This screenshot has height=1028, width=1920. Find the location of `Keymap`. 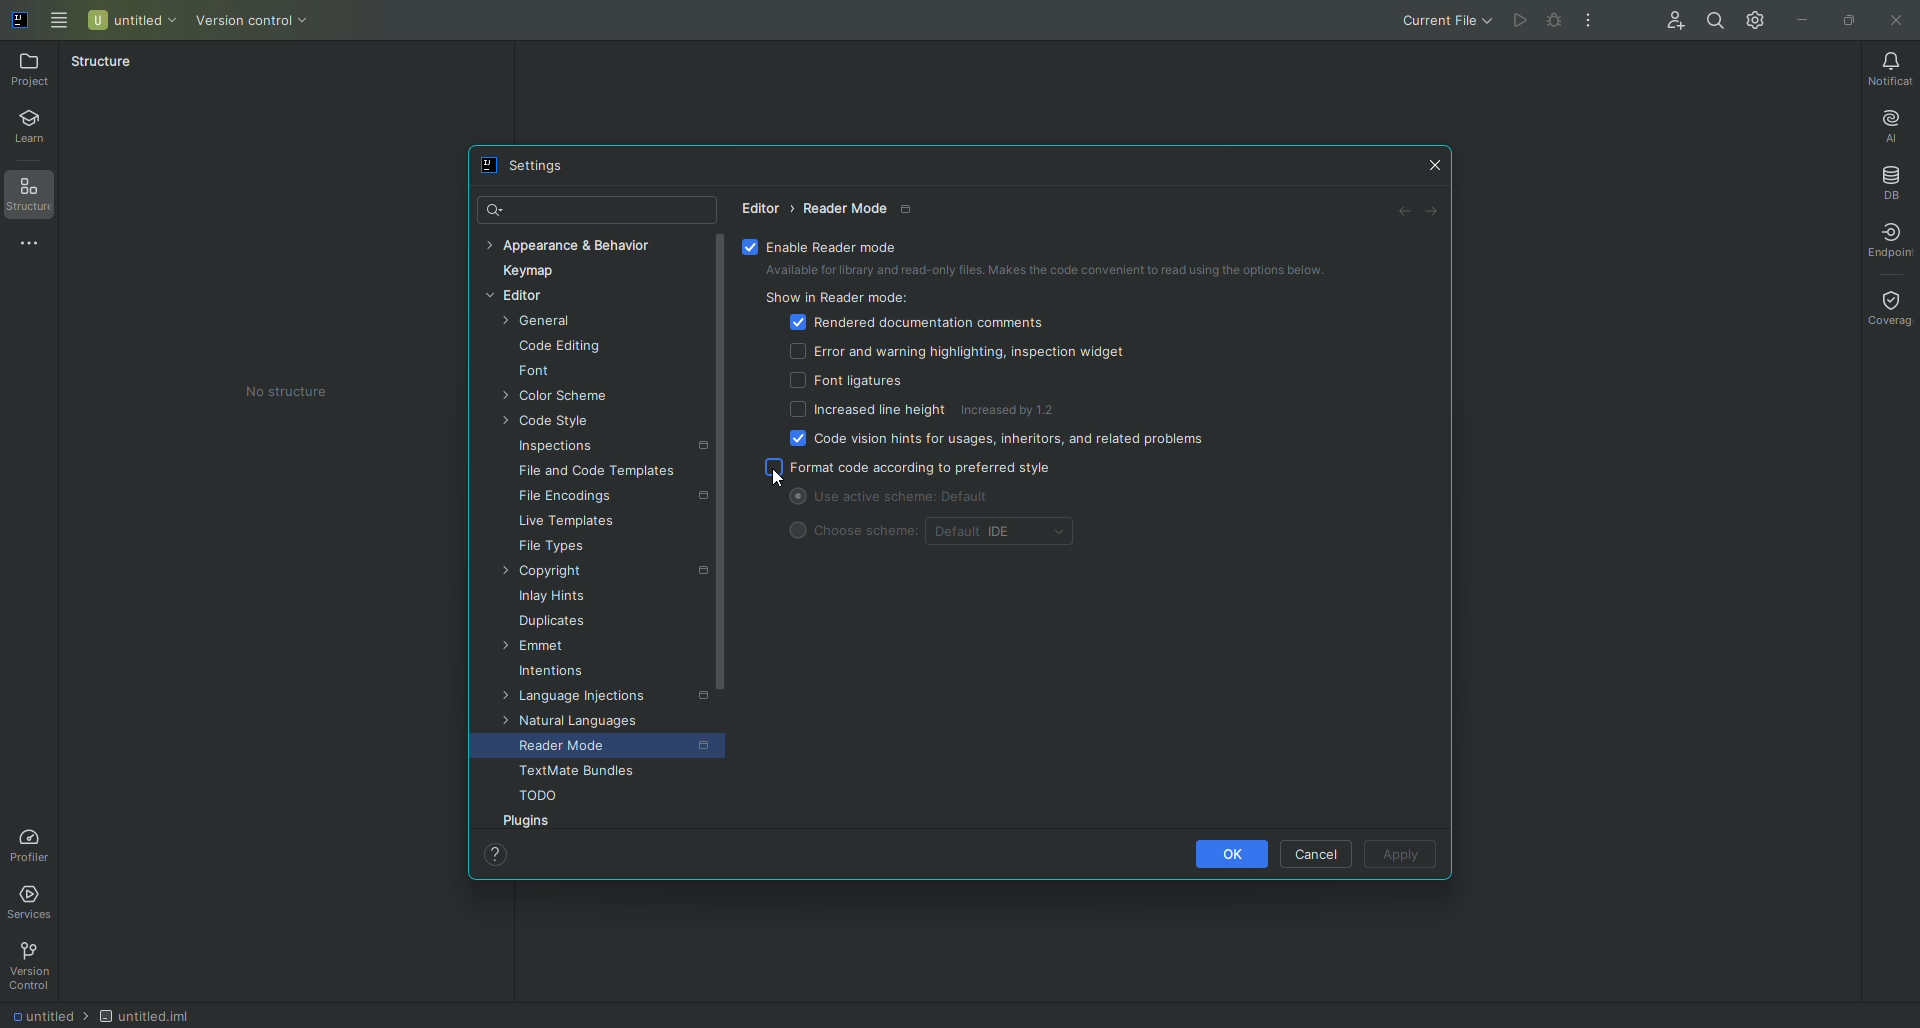

Keymap is located at coordinates (523, 272).